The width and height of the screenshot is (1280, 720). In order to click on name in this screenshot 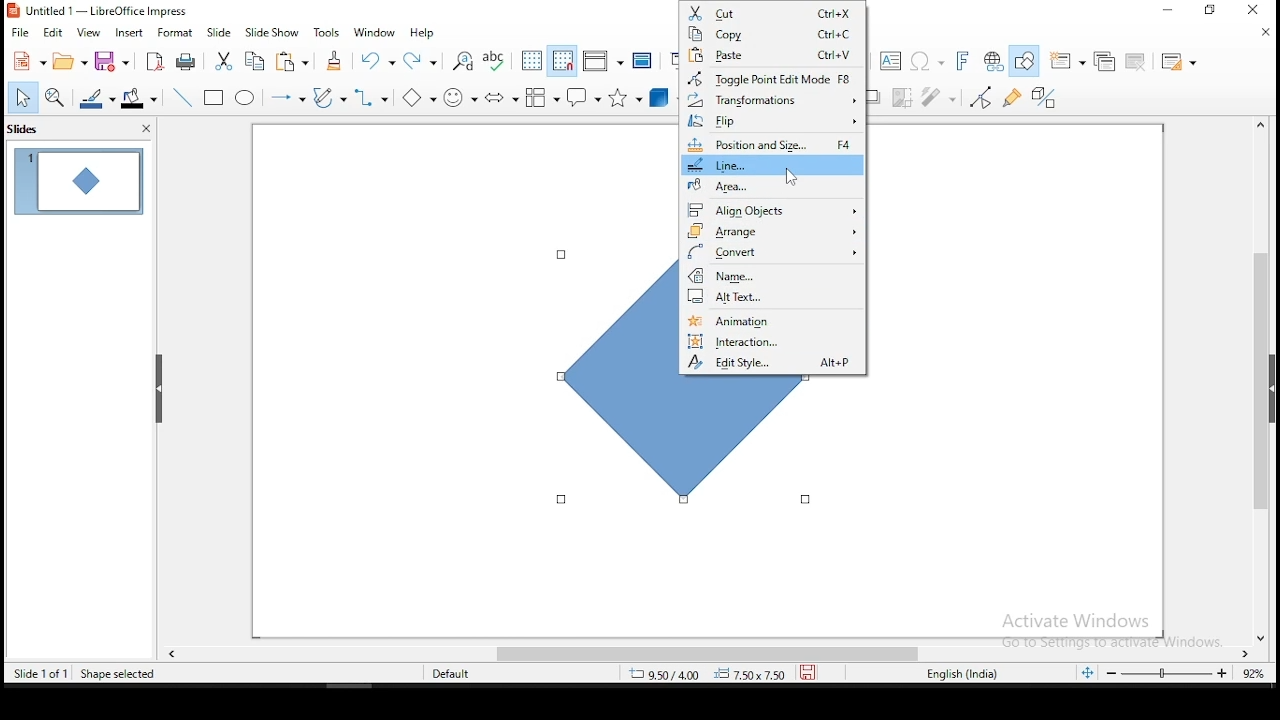, I will do `click(771, 274)`.